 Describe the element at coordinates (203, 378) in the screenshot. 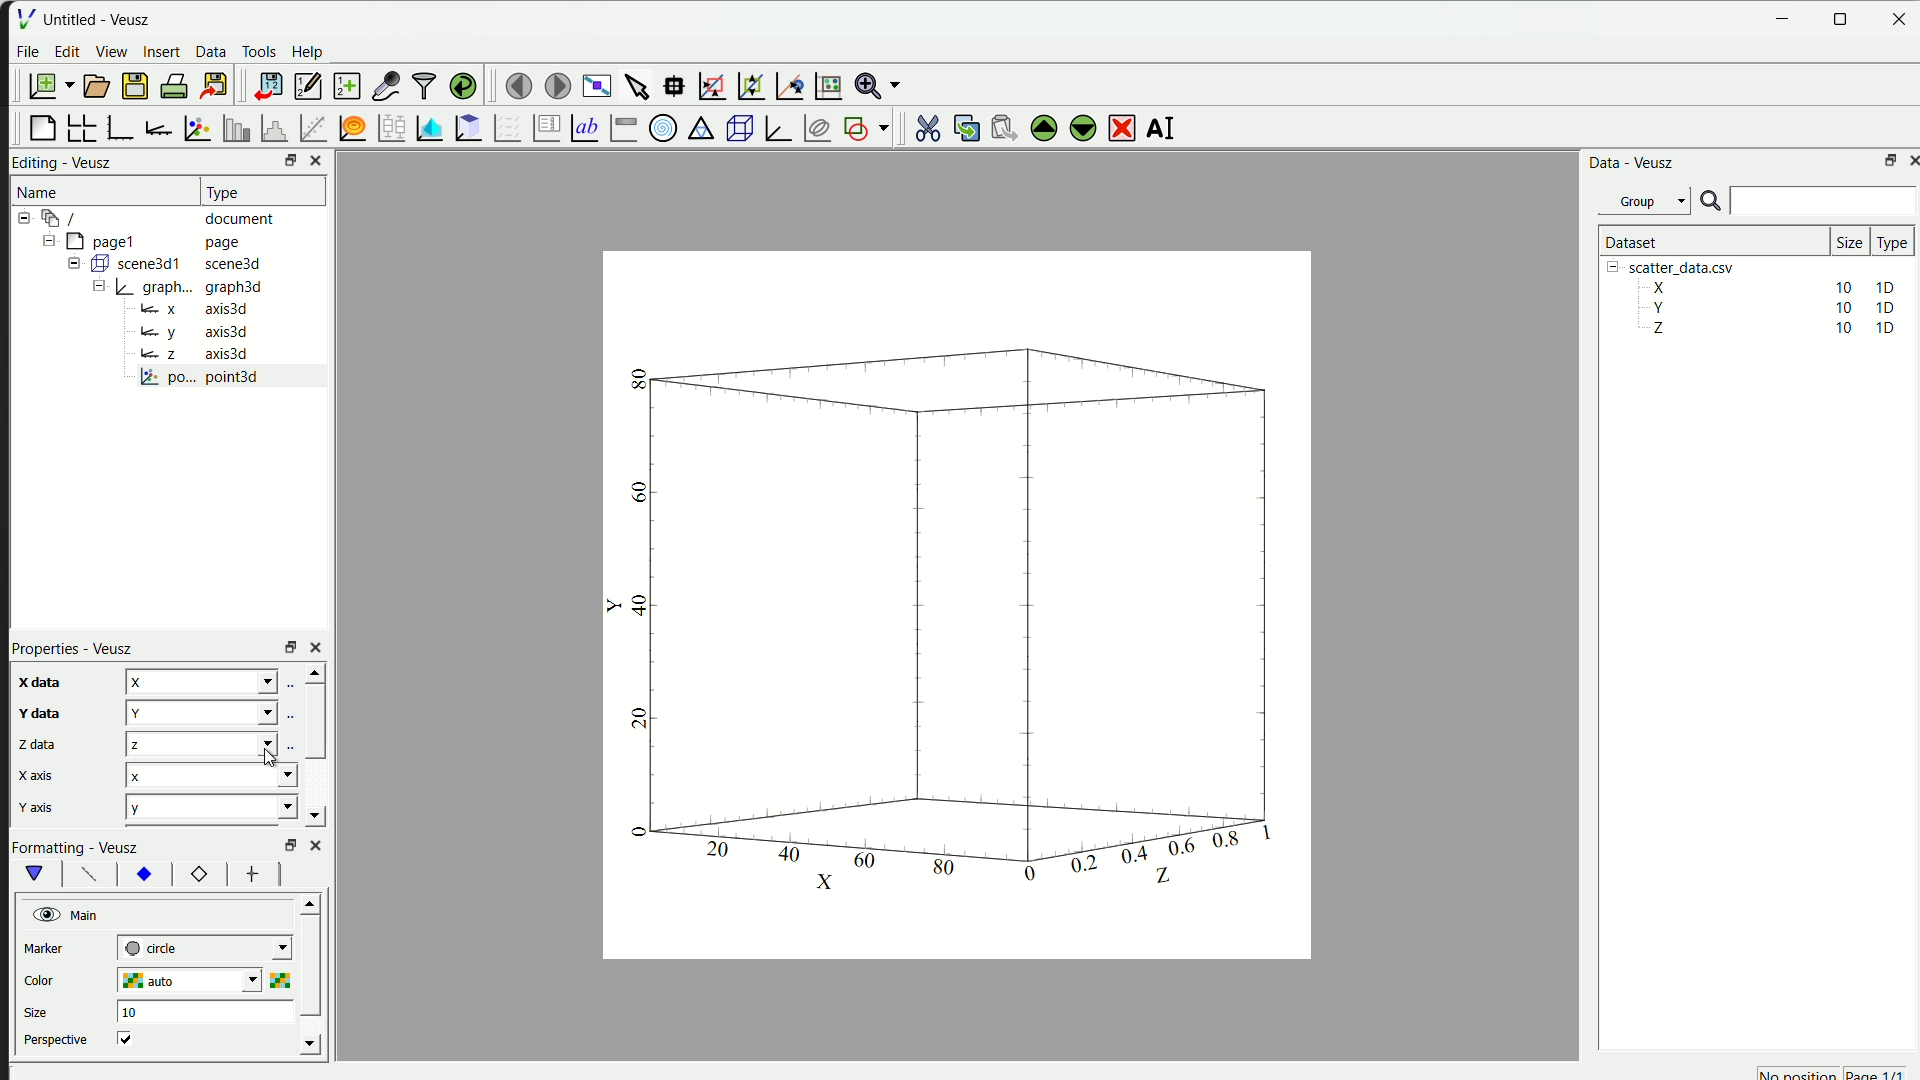

I see `po... point3d` at that location.